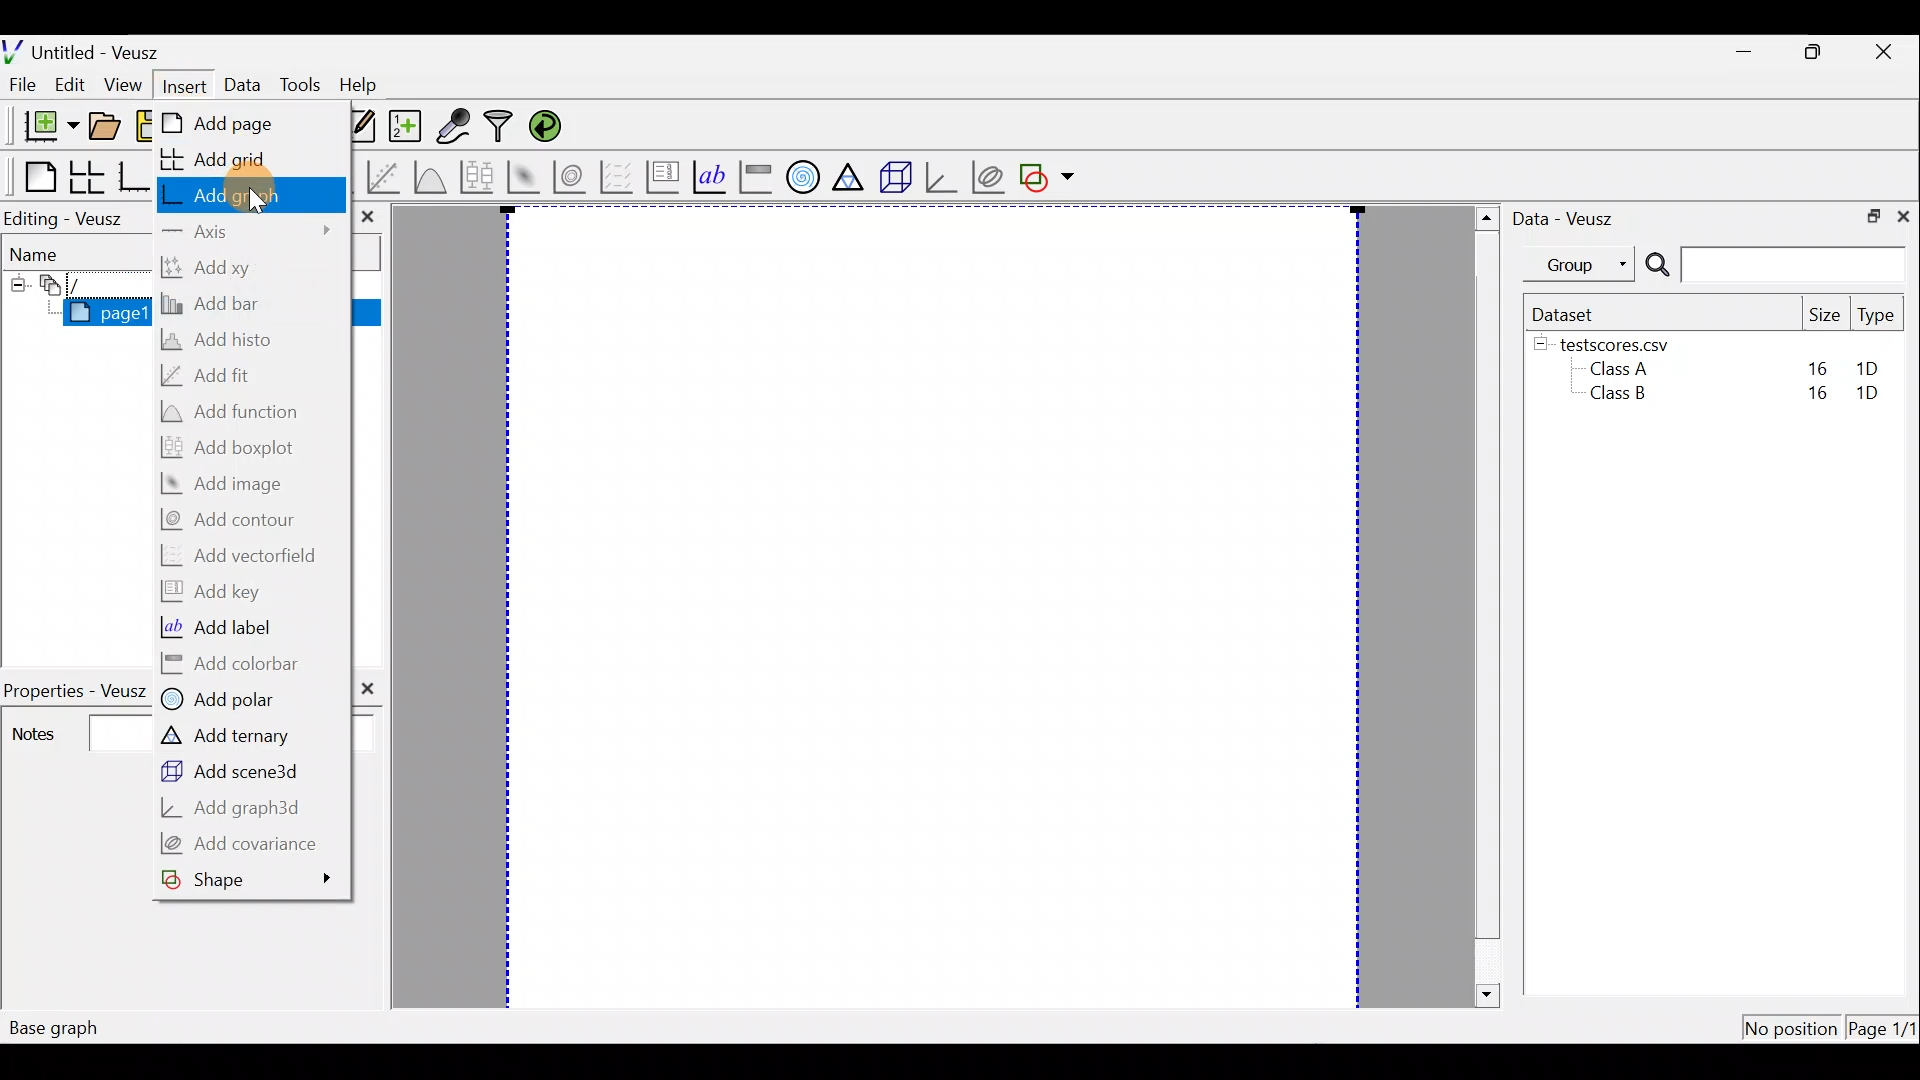  Describe the element at coordinates (244, 844) in the screenshot. I see `Add covariance` at that location.